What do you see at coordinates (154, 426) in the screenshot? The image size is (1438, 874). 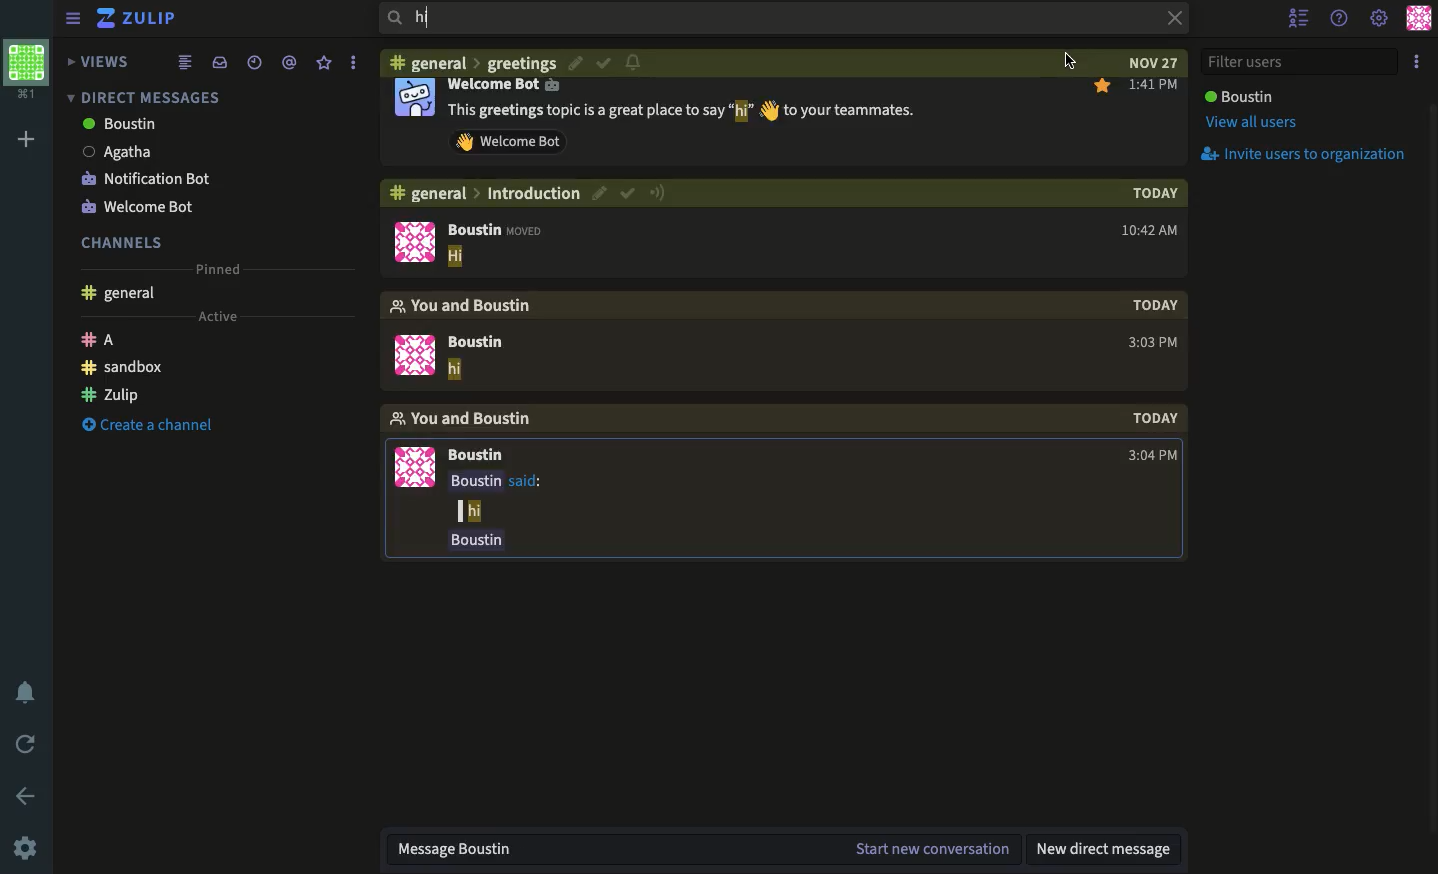 I see `Create a channe` at bounding box center [154, 426].